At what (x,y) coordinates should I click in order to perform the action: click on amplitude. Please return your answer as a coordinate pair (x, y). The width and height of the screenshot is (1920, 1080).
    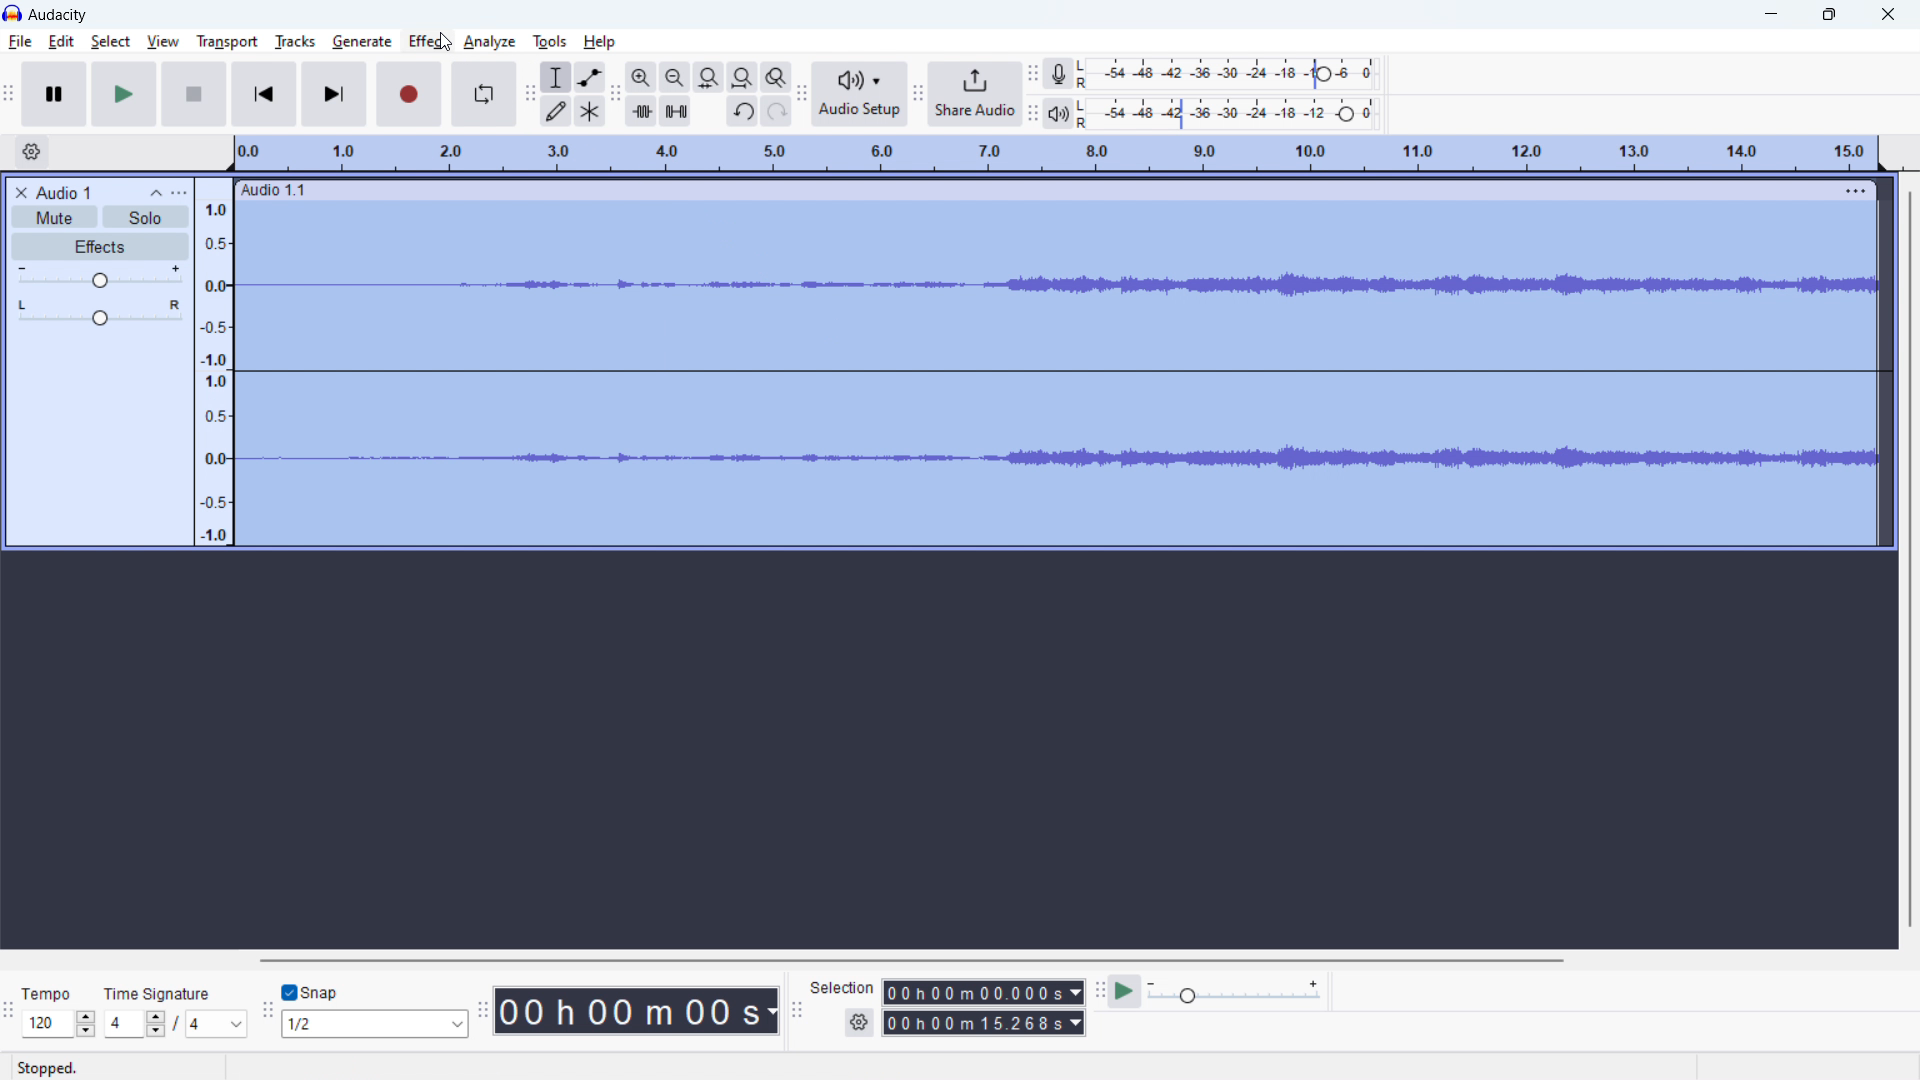
    Looking at the image, I should click on (215, 361).